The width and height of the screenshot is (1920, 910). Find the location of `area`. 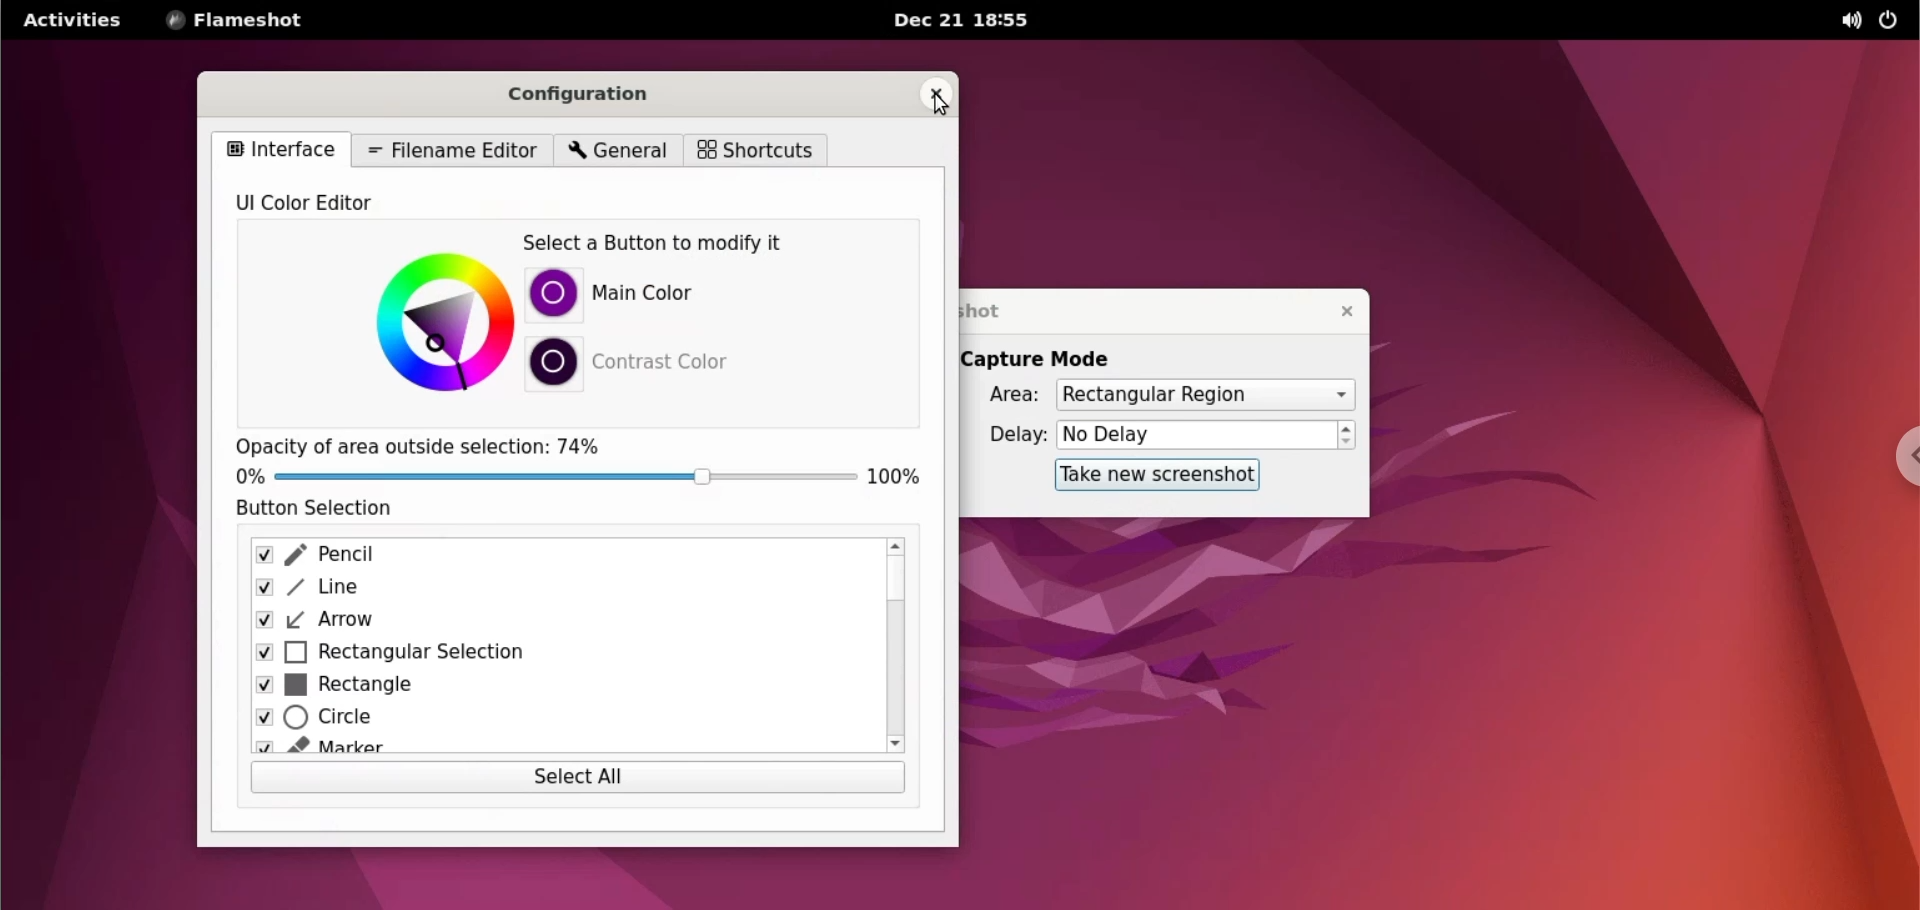

area is located at coordinates (1001, 396).